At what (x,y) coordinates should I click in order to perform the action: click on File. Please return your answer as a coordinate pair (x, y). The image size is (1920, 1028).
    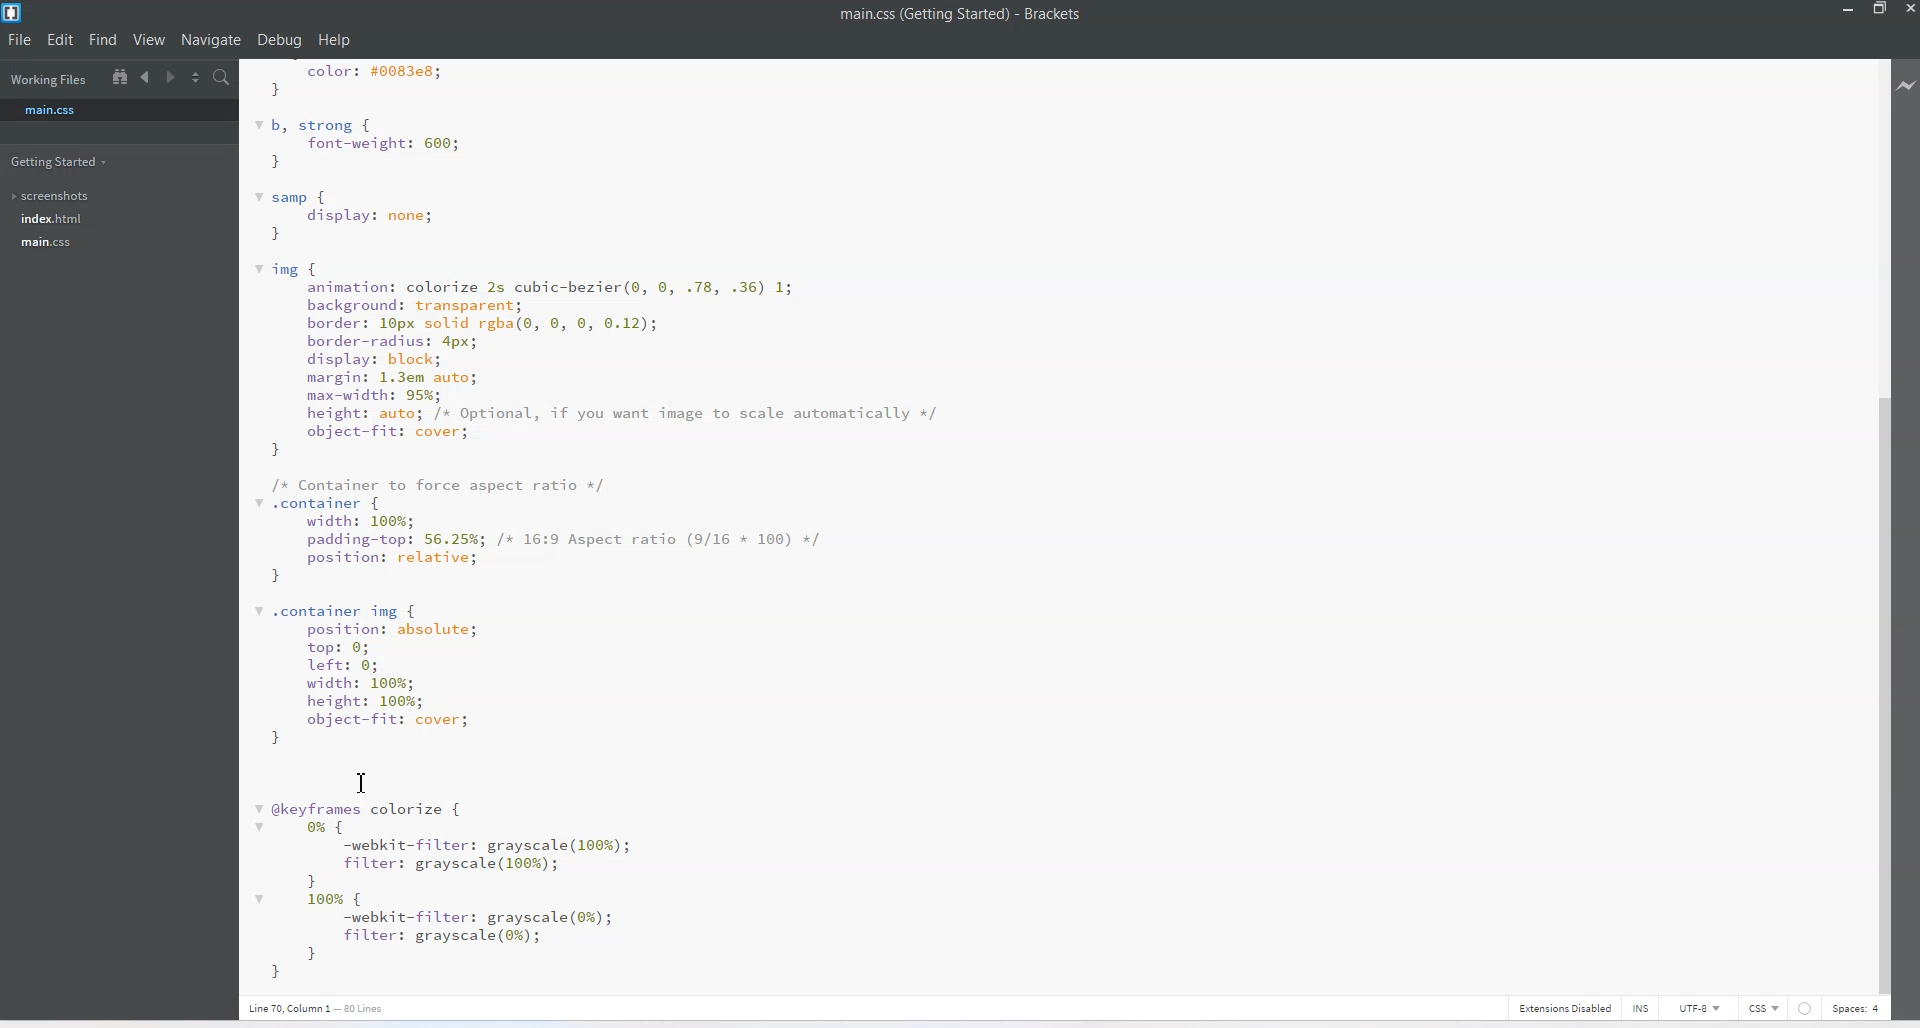
    Looking at the image, I should click on (21, 41).